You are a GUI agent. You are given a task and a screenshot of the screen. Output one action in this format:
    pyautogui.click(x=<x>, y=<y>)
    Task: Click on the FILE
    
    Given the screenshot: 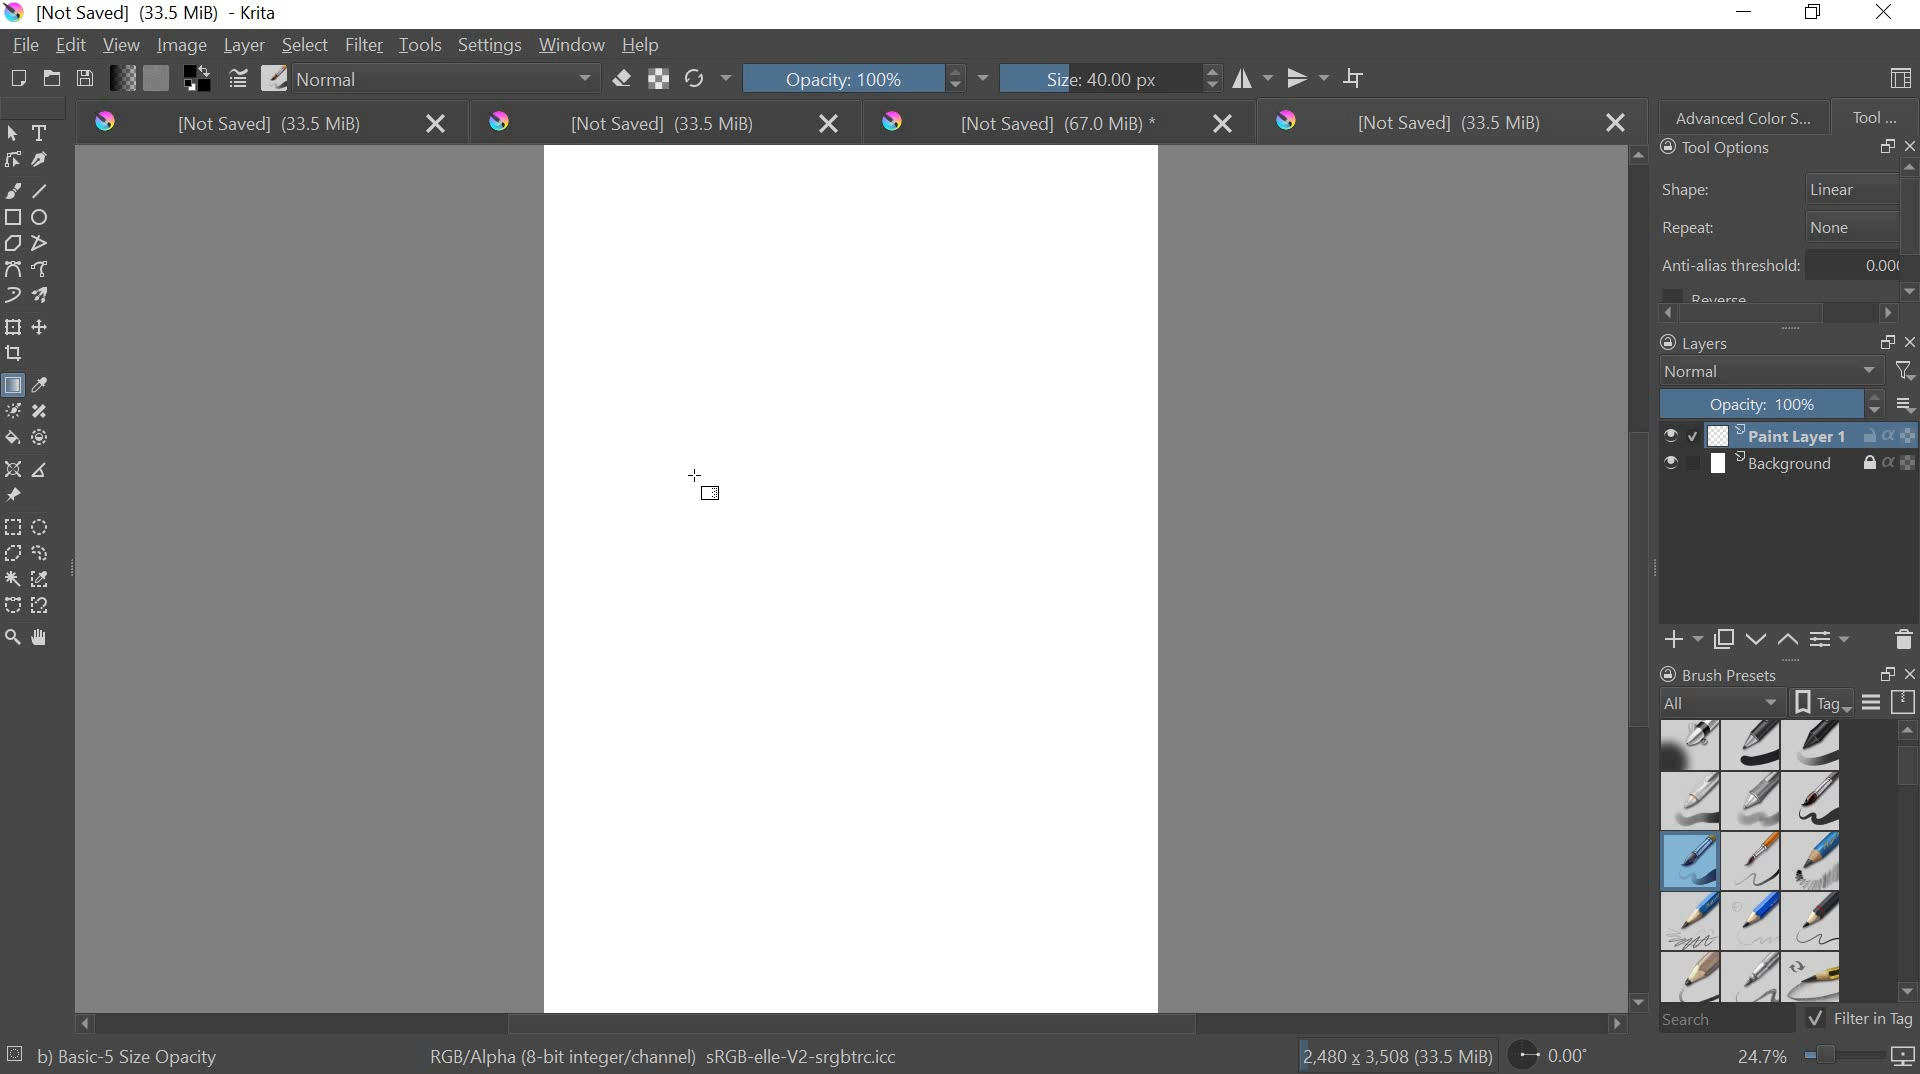 What is the action you would take?
    pyautogui.click(x=24, y=45)
    